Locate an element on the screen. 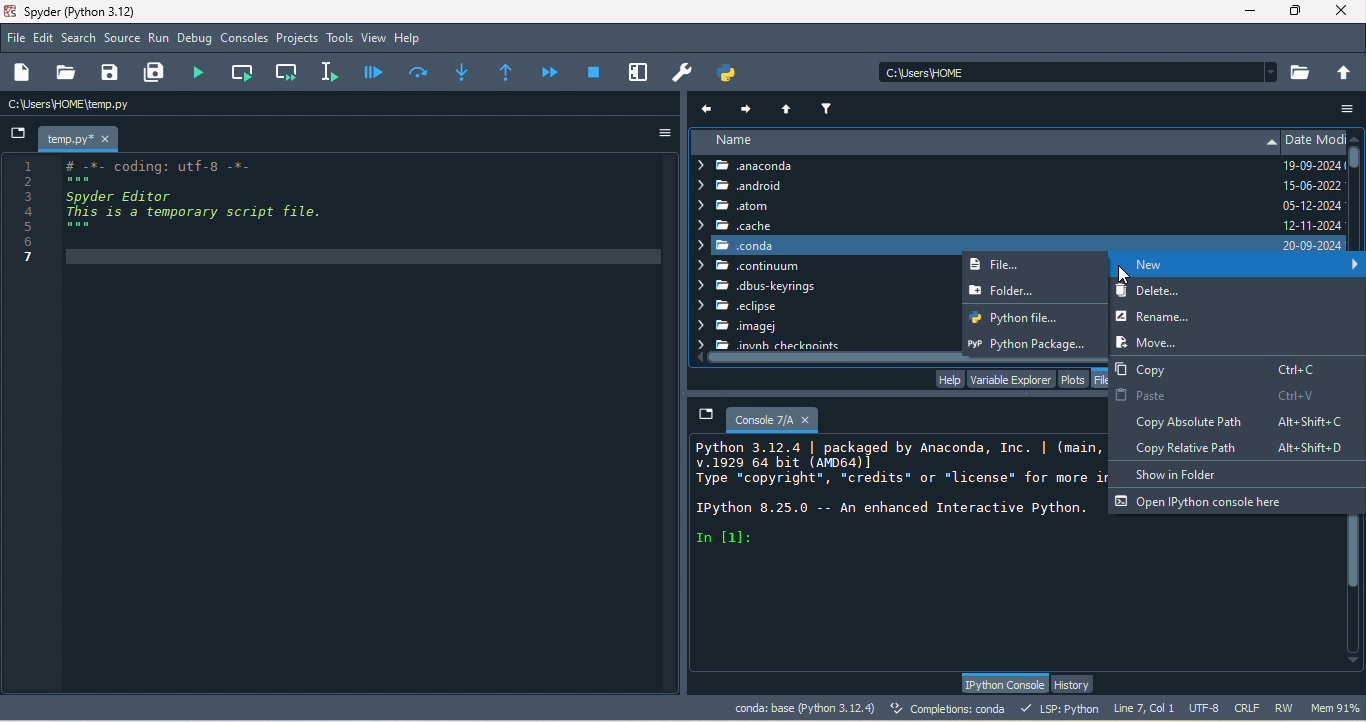  maximize is located at coordinates (1297, 11).